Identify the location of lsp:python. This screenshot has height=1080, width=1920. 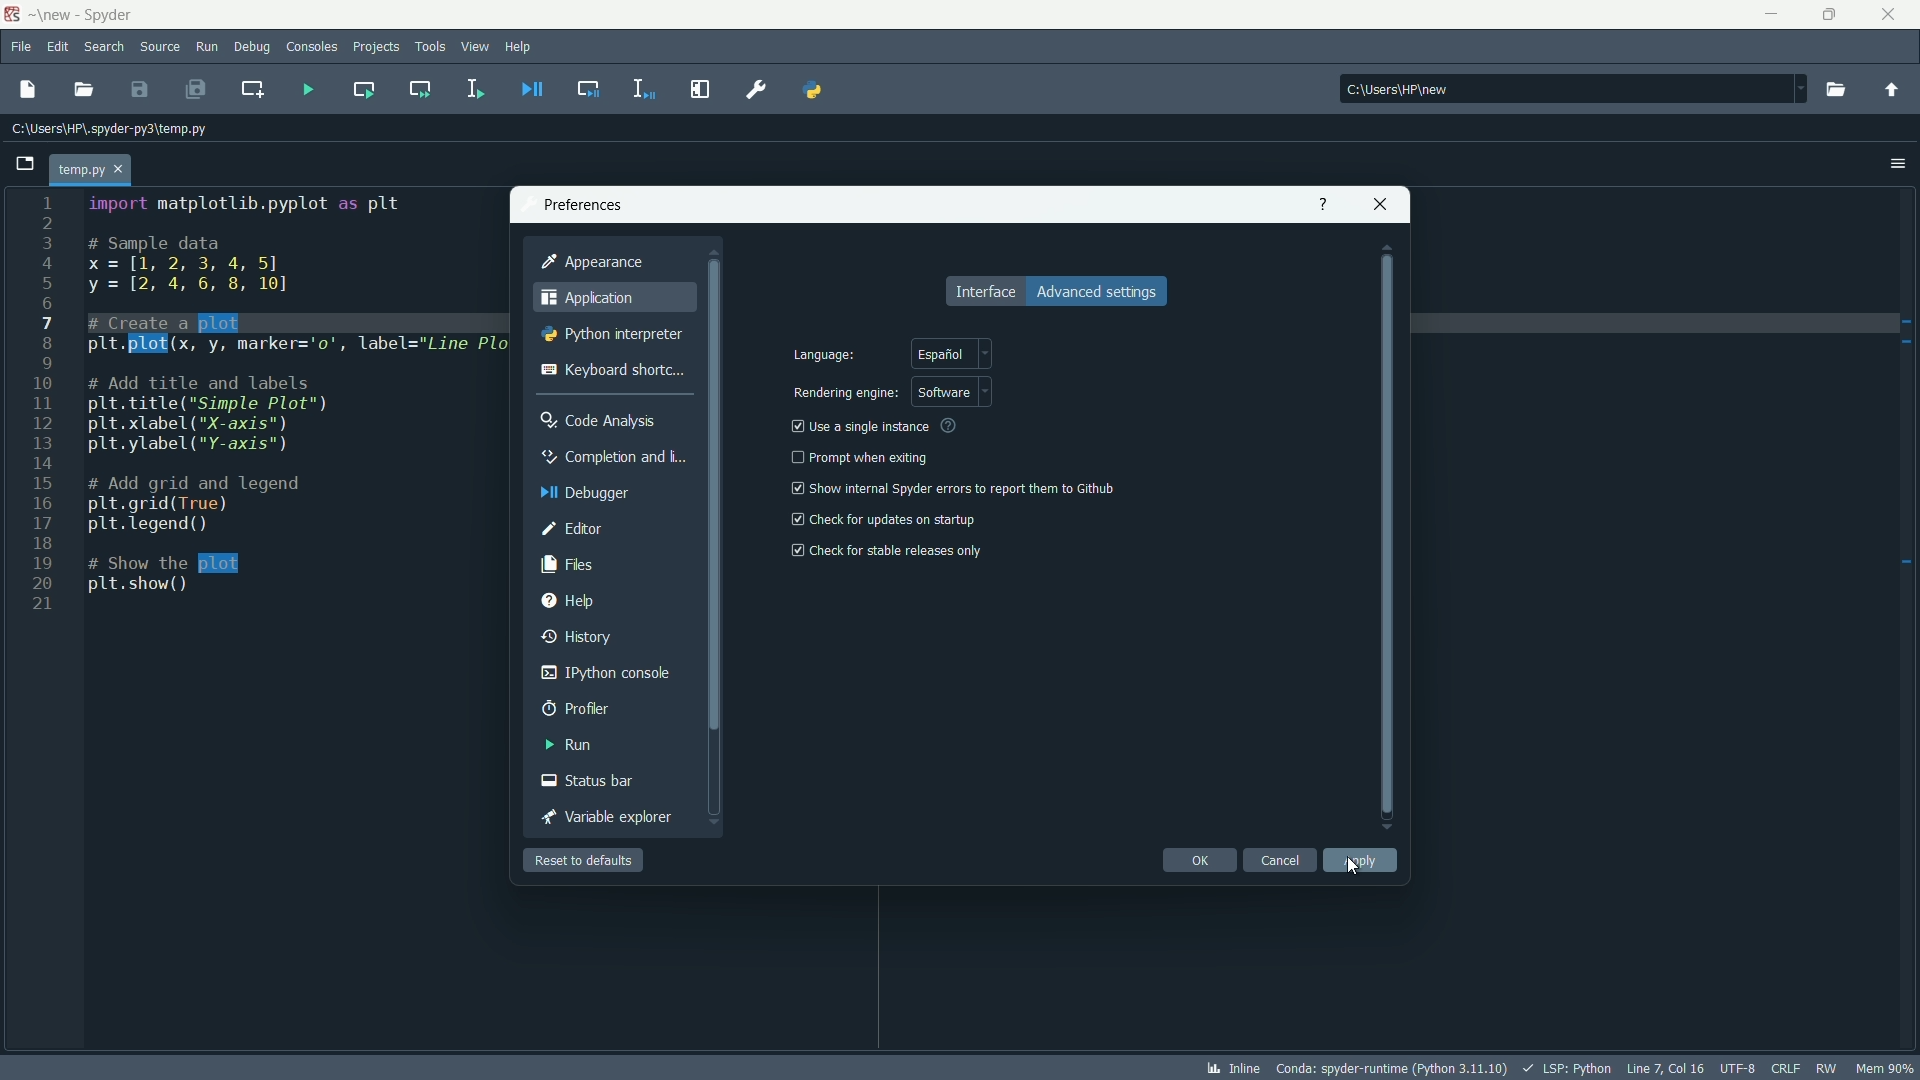
(1564, 1068).